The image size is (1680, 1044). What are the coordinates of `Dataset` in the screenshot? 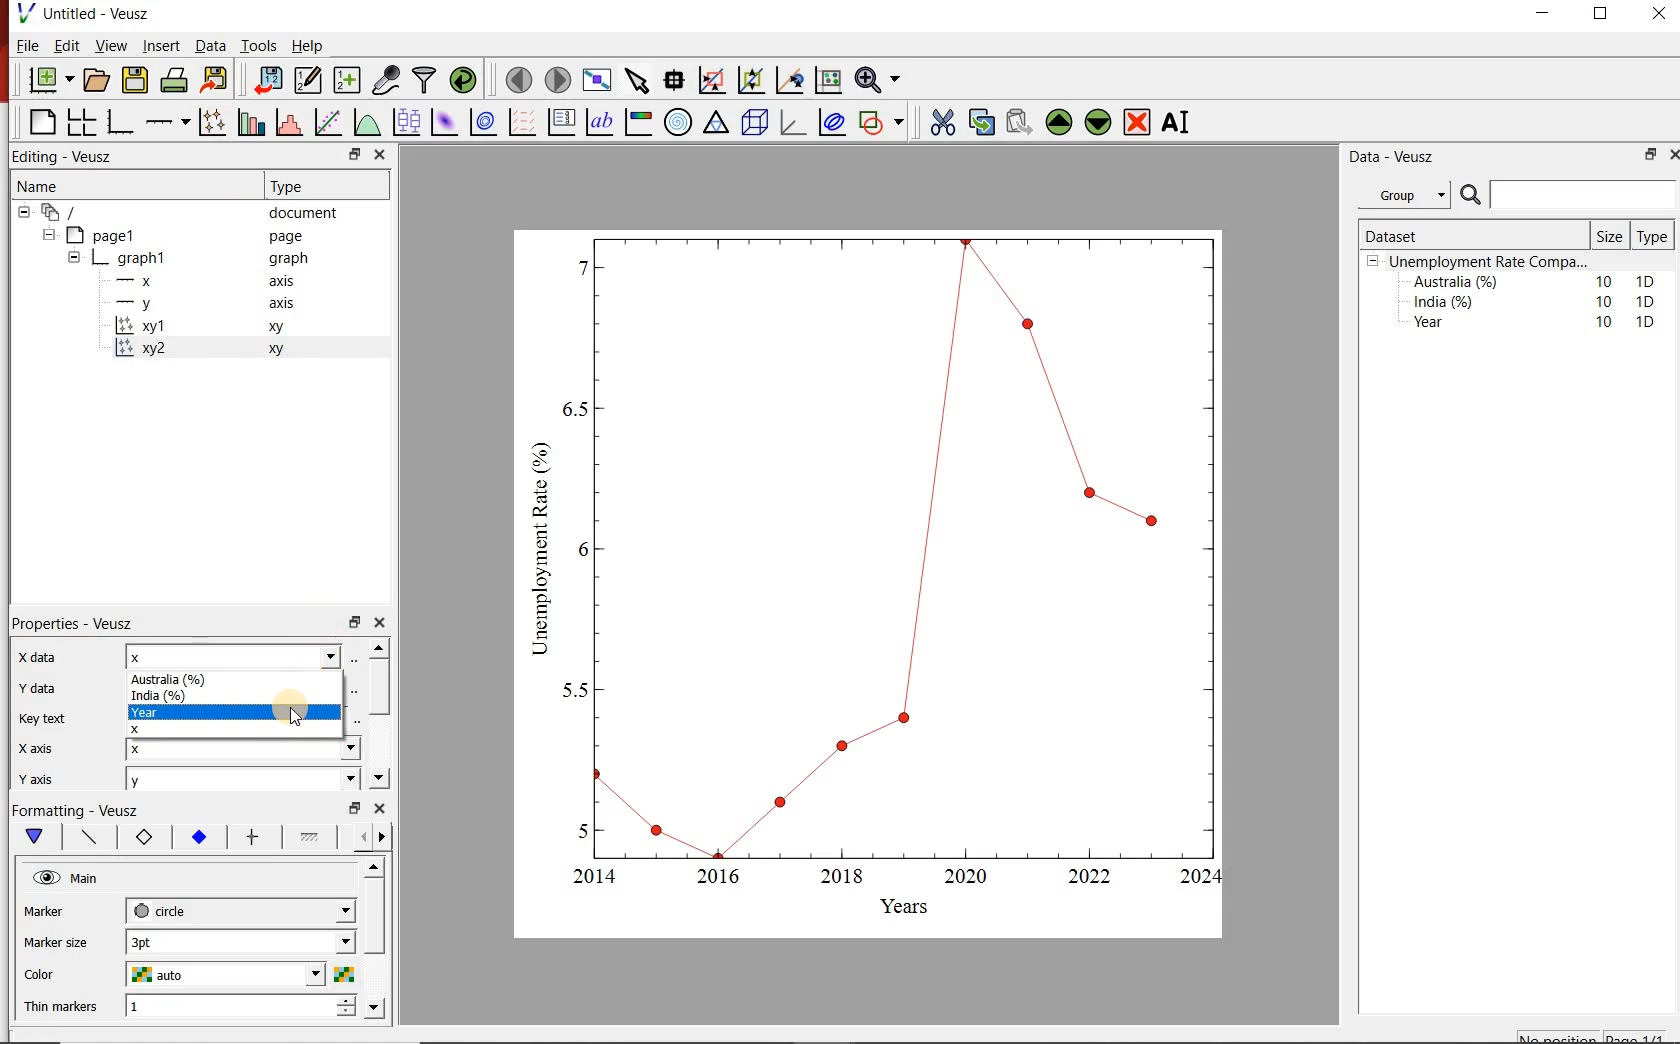 It's located at (1438, 236).